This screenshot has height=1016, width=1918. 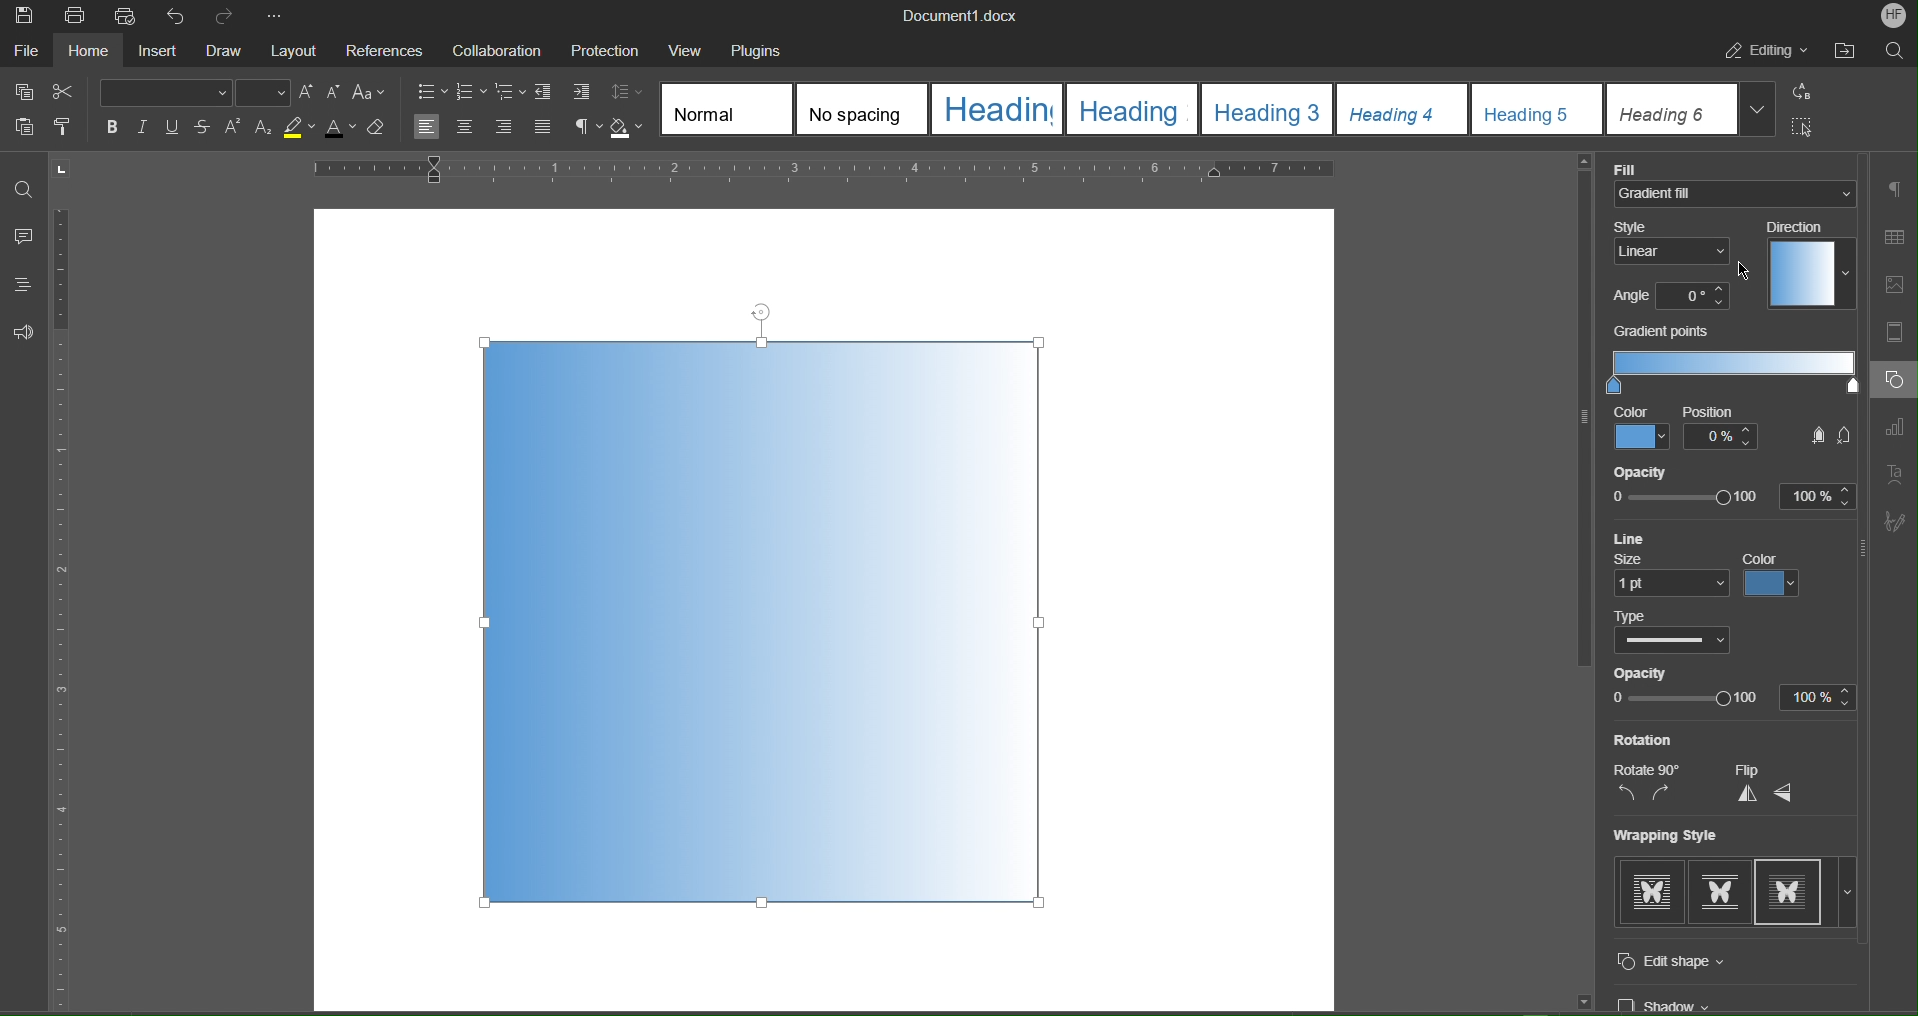 What do you see at coordinates (226, 50) in the screenshot?
I see `Draw` at bounding box center [226, 50].